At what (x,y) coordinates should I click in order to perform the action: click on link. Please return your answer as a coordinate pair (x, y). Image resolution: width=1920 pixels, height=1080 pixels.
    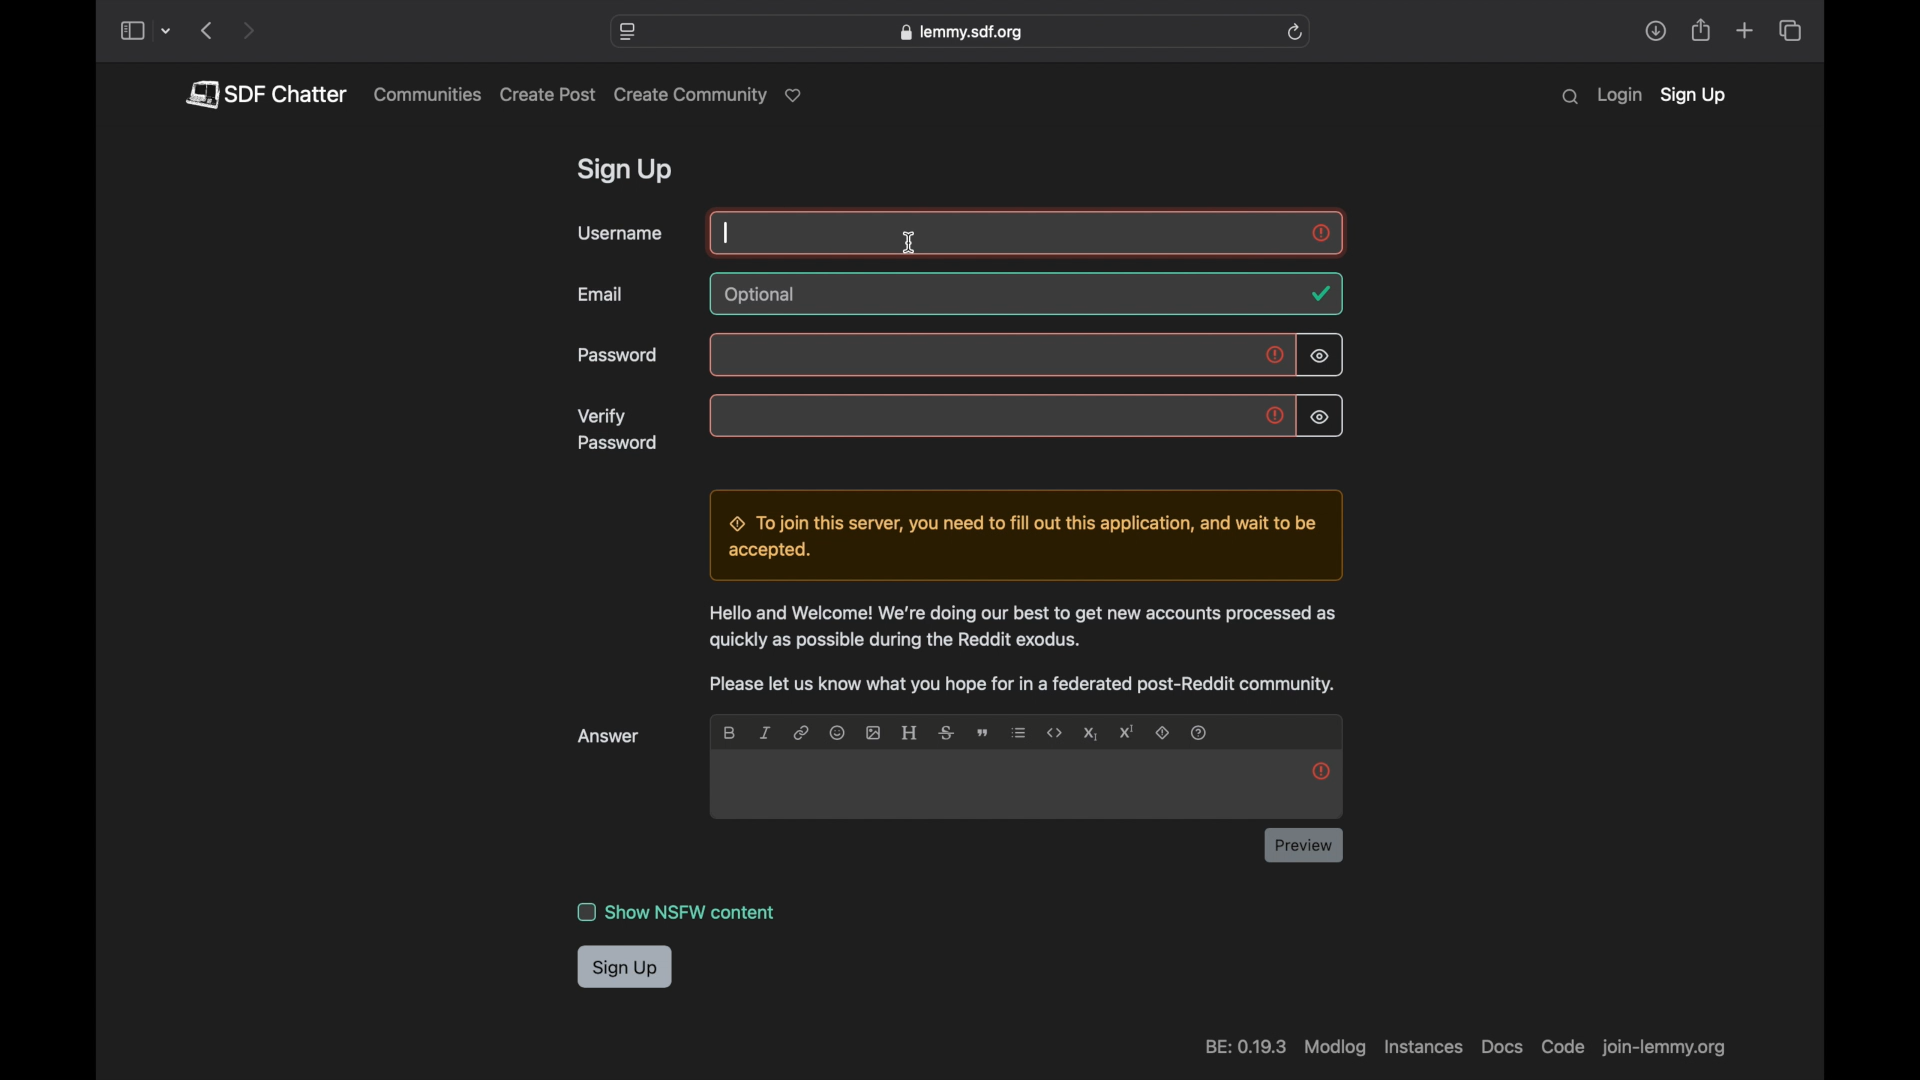
    Looking at the image, I should click on (800, 732).